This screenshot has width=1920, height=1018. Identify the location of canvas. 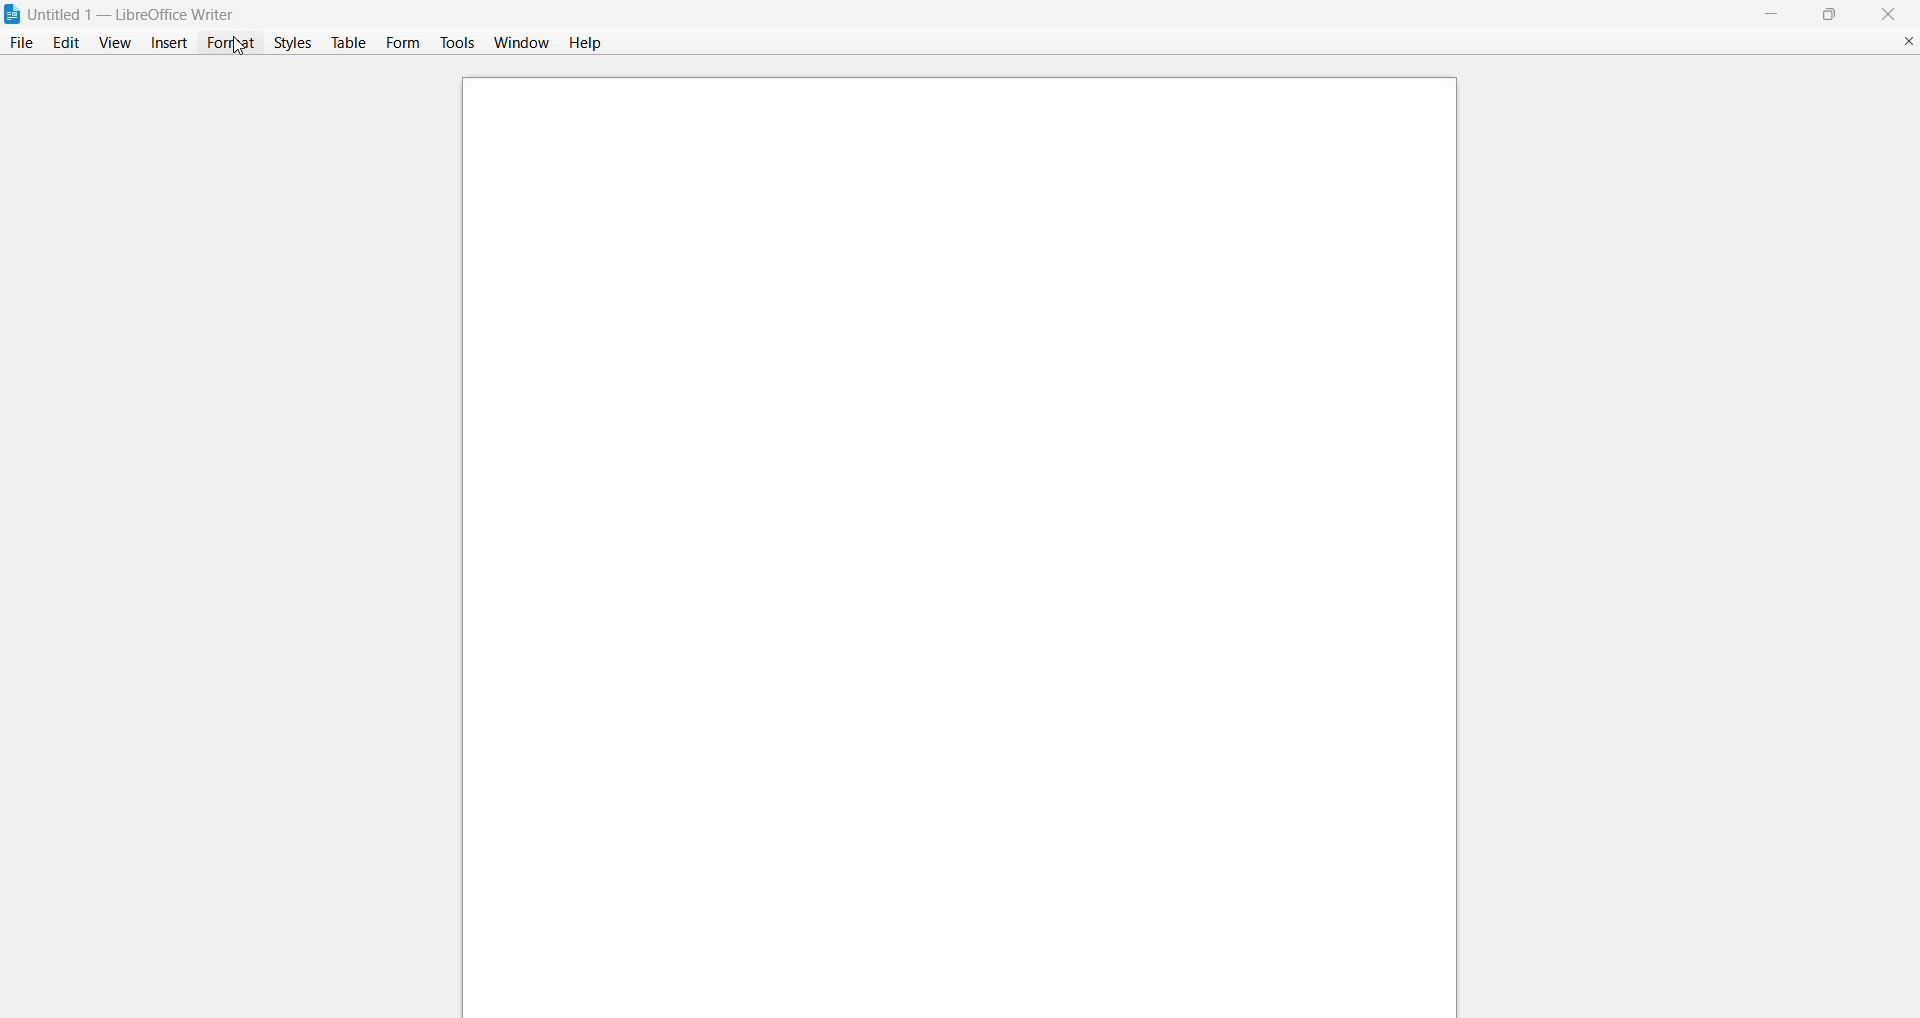
(949, 540).